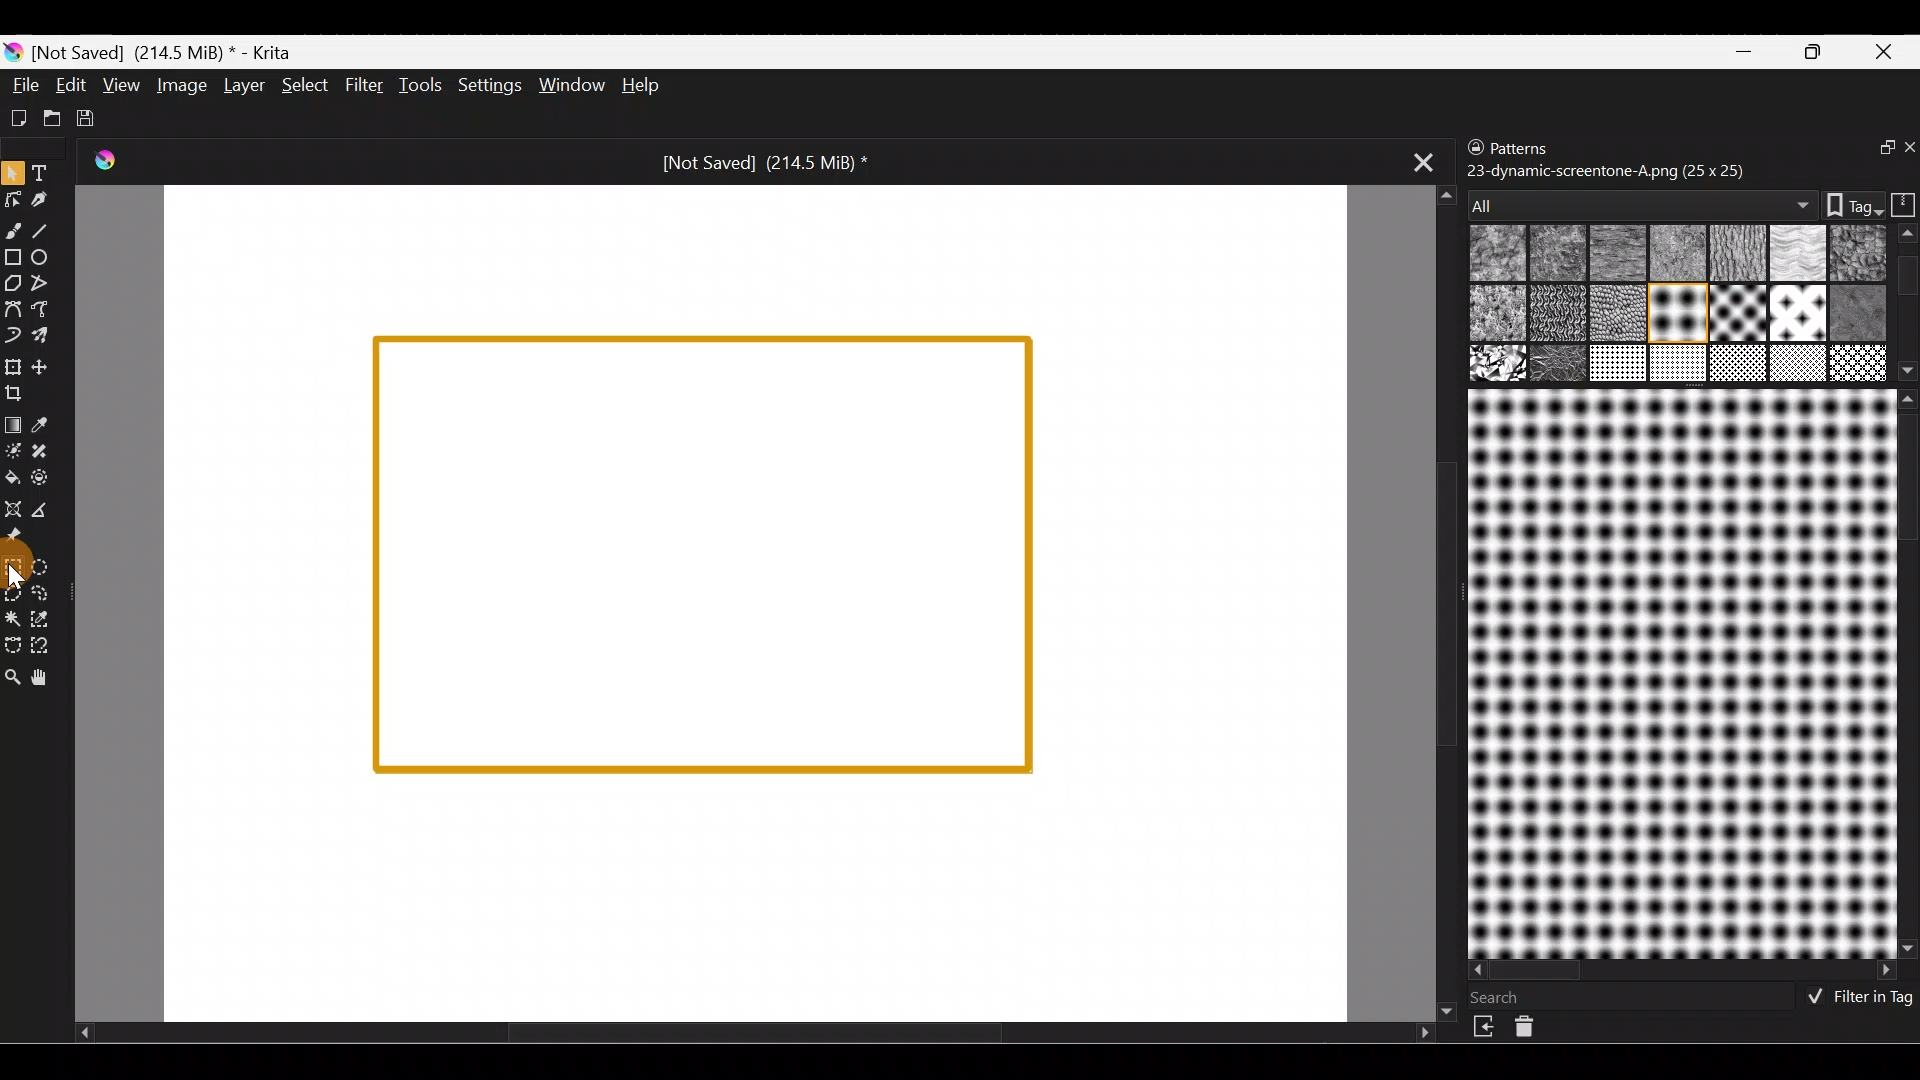  Describe the element at coordinates (1496, 255) in the screenshot. I see `01 canvas.png` at that location.